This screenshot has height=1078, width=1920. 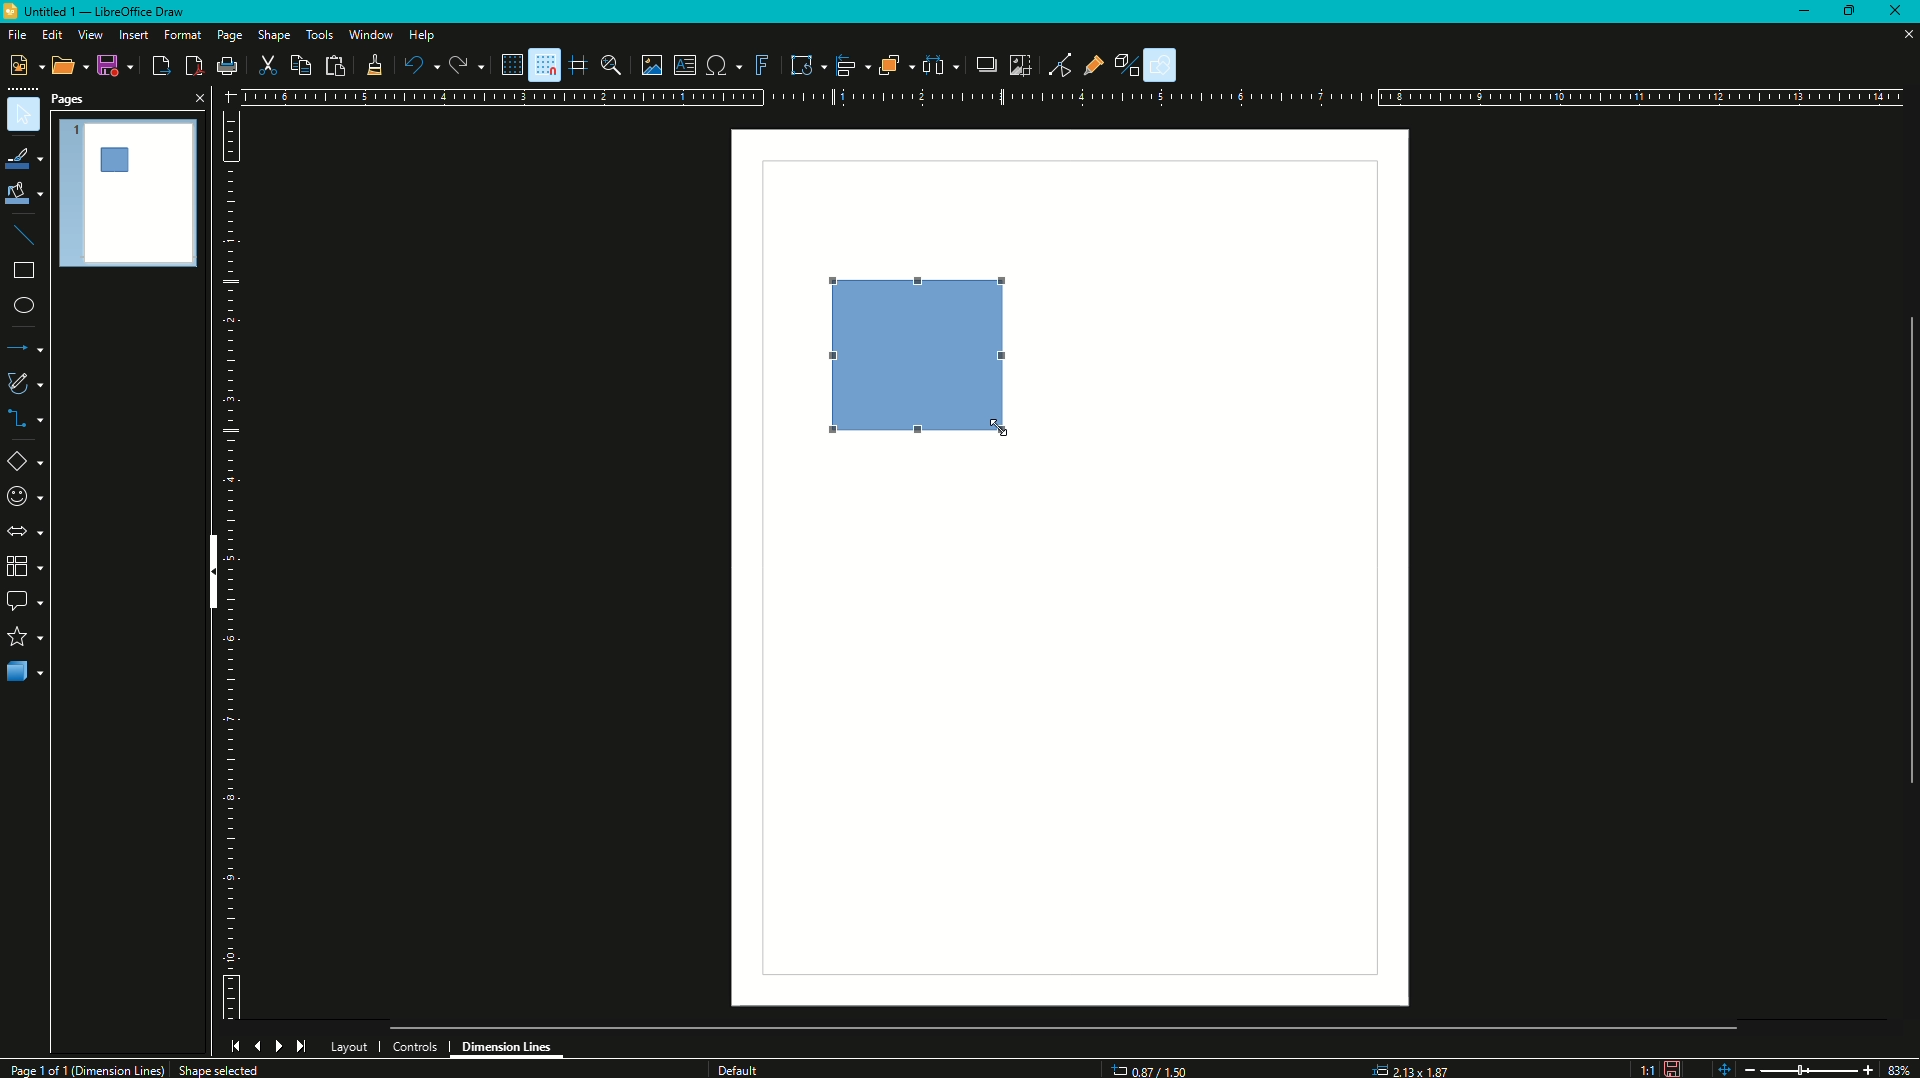 I want to click on Ellipses, so click(x=23, y=307).